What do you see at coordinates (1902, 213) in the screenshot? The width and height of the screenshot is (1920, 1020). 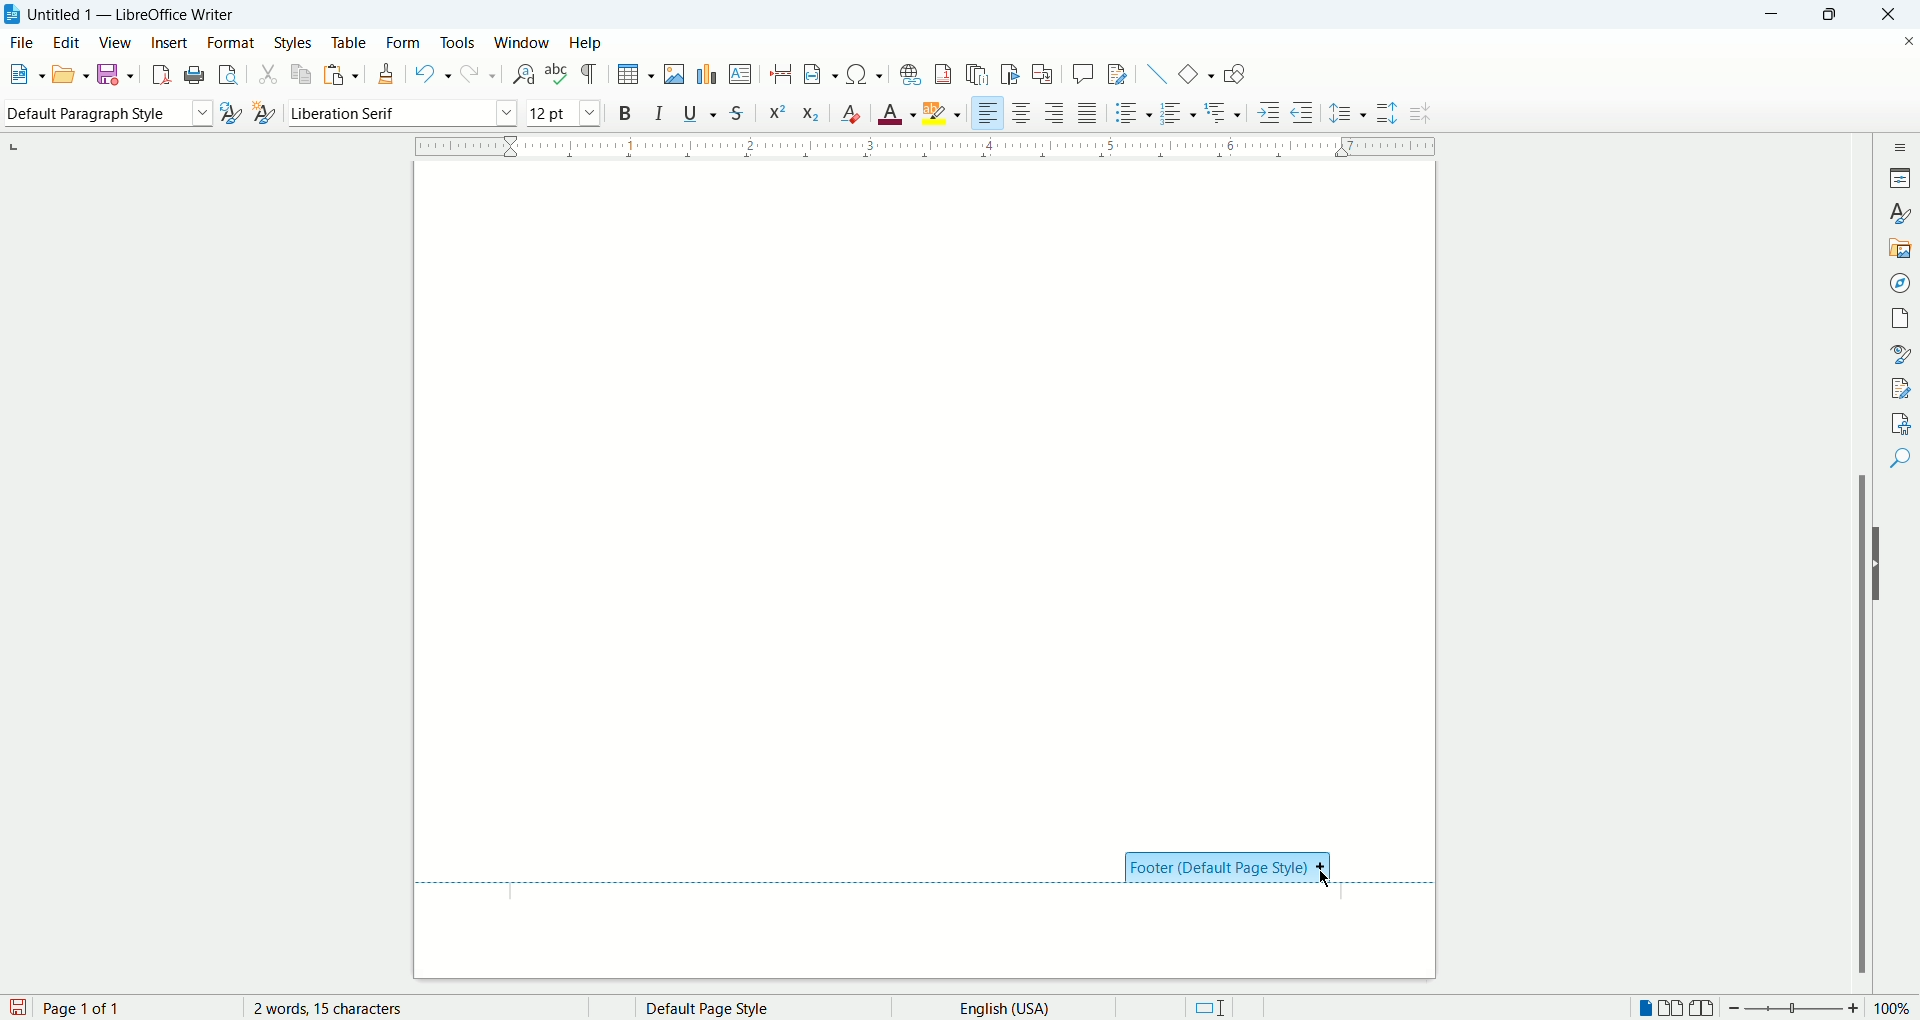 I see `styles` at bounding box center [1902, 213].